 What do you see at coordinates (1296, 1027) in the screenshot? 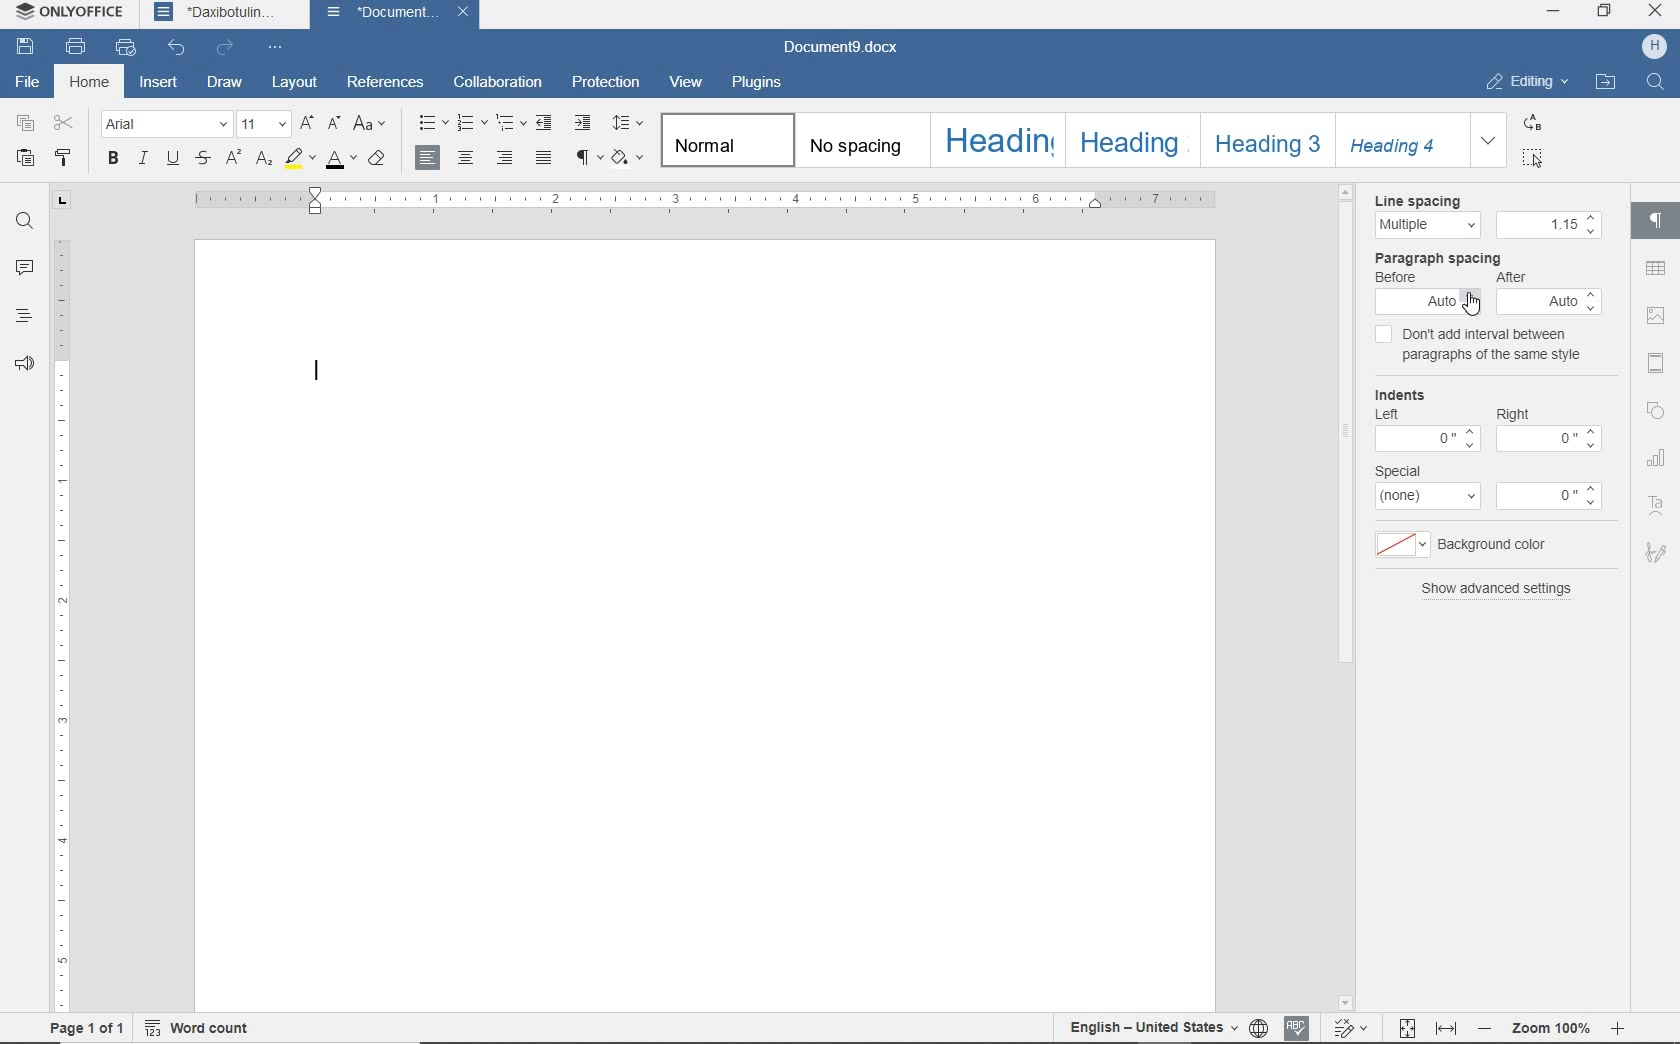
I see `spell checking` at bounding box center [1296, 1027].